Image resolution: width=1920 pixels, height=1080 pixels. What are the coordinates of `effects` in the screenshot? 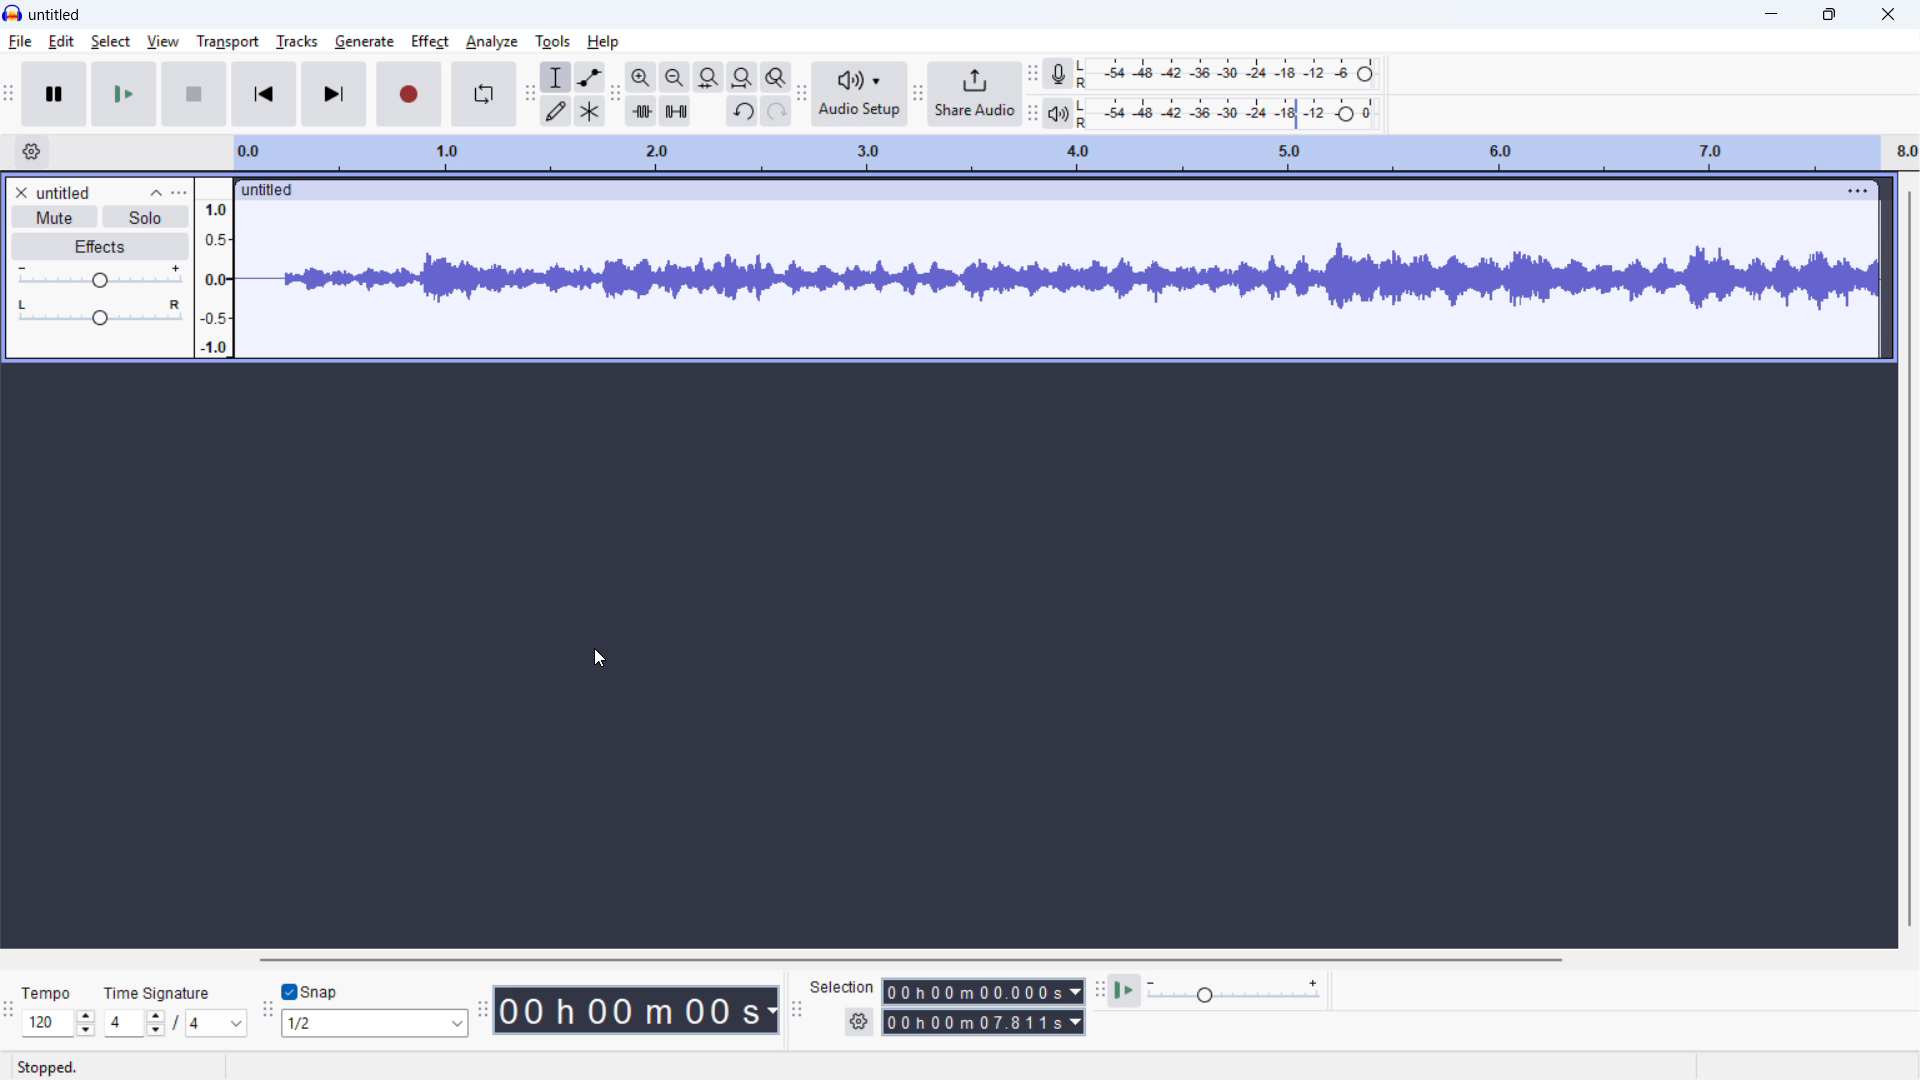 It's located at (100, 247).